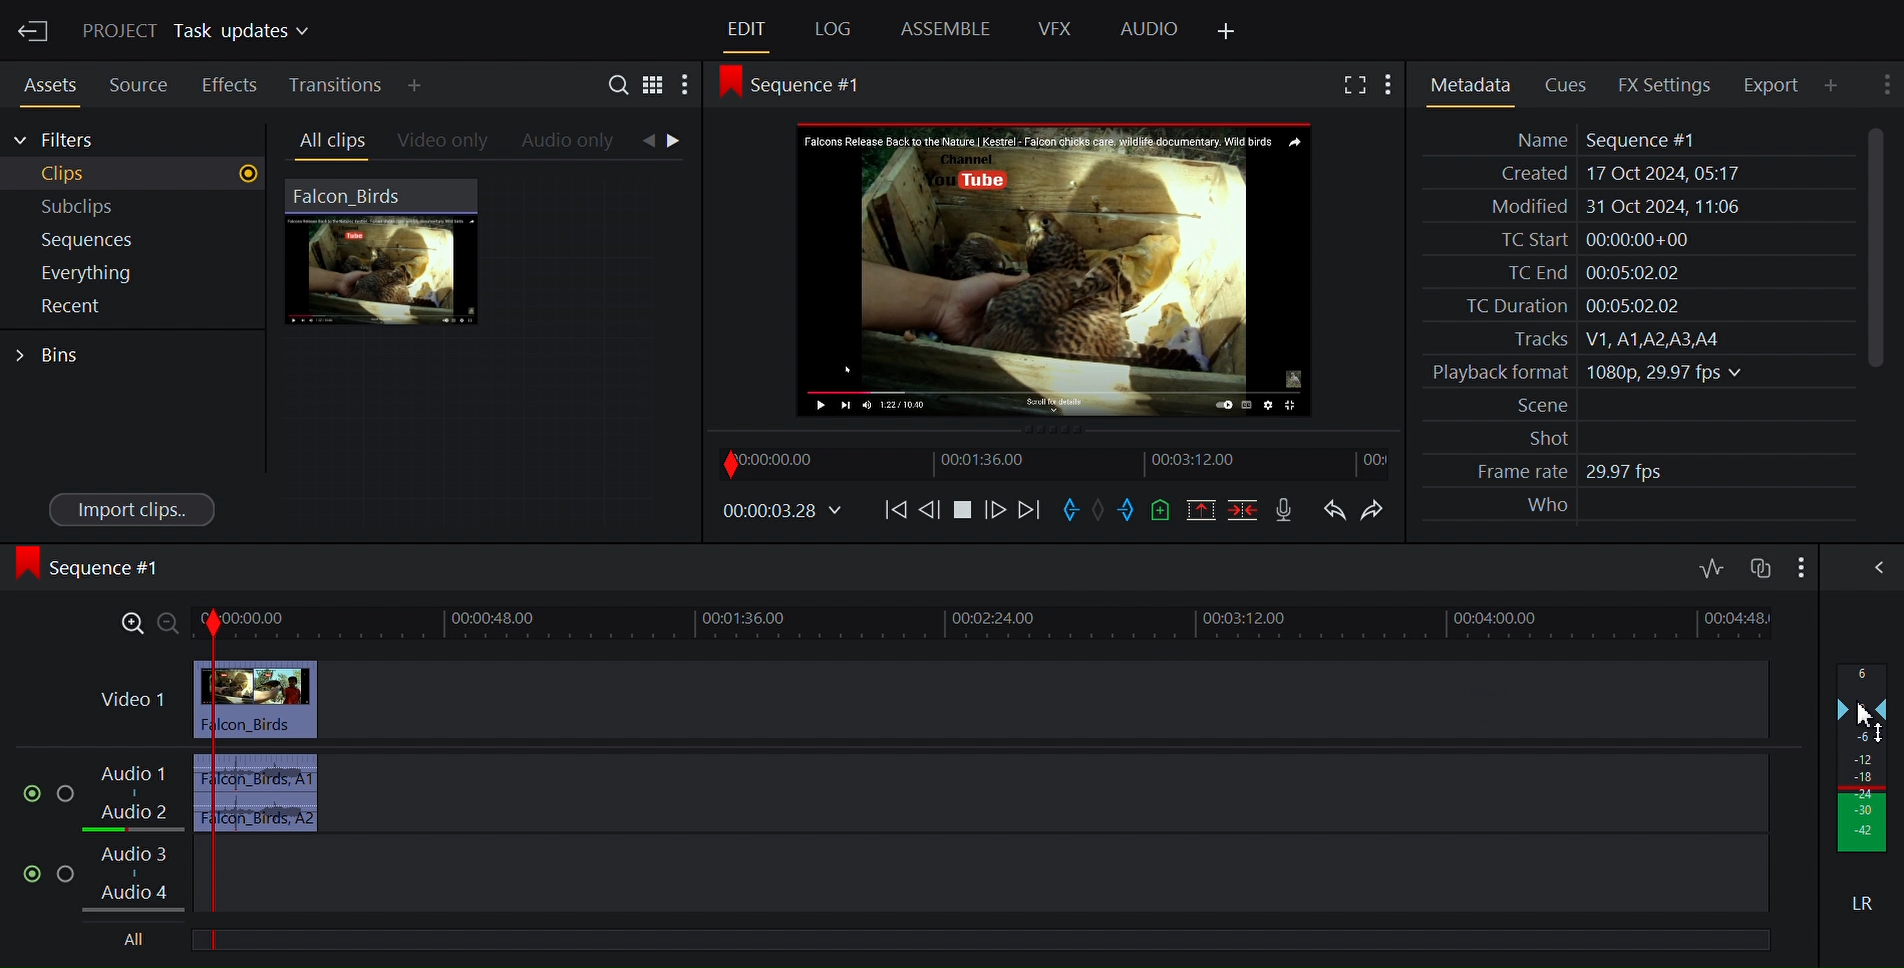  Describe the element at coordinates (121, 274) in the screenshot. I see `Everything` at that location.